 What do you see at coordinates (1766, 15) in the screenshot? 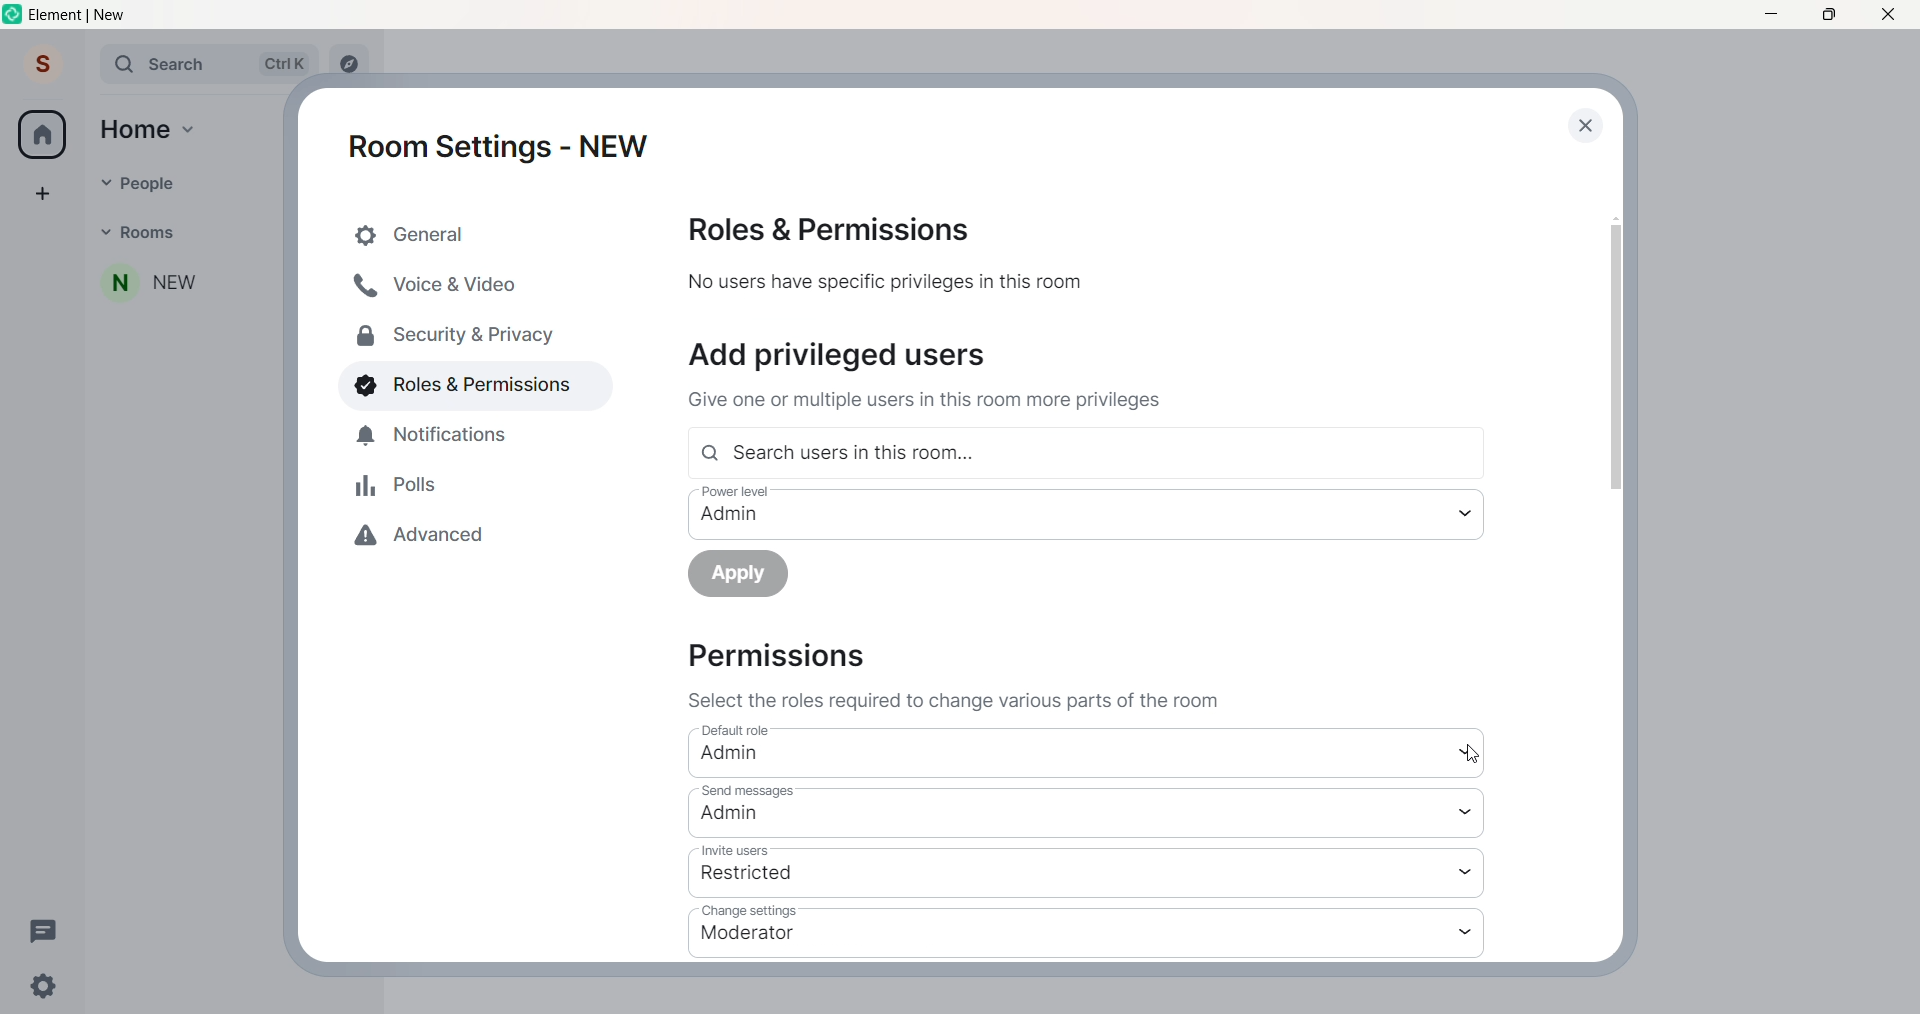
I see `minimize` at bounding box center [1766, 15].